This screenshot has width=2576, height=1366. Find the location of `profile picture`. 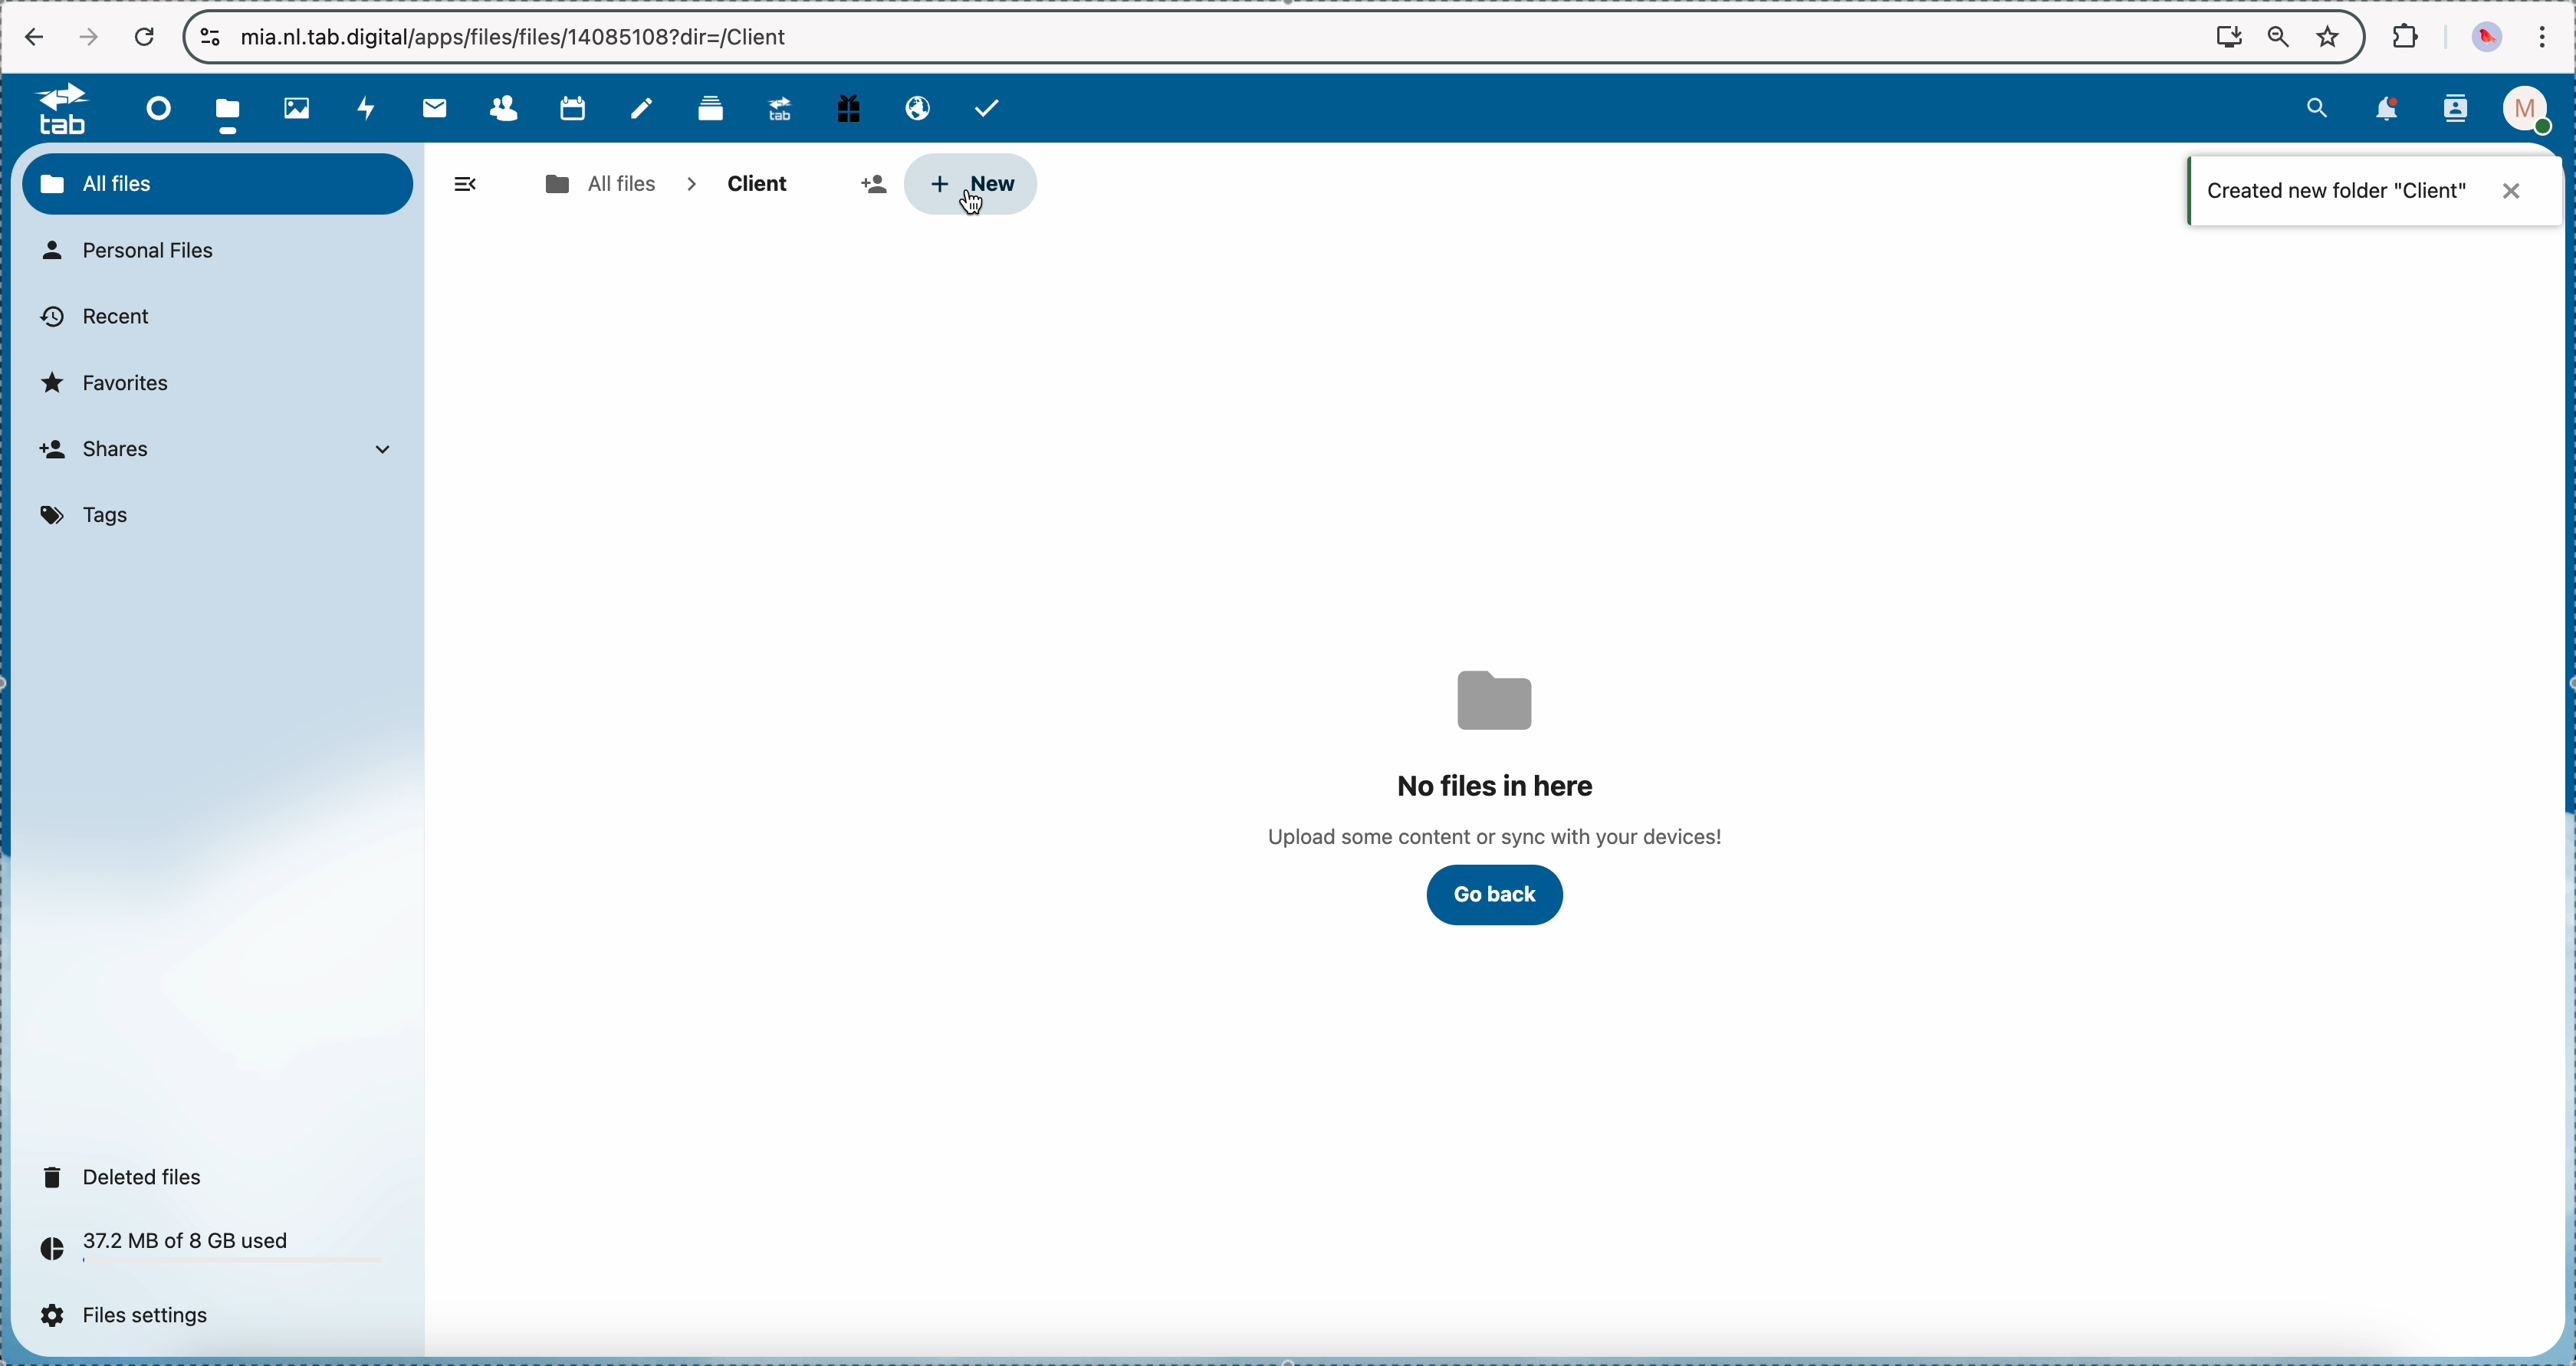

profile picture is located at coordinates (2490, 37).